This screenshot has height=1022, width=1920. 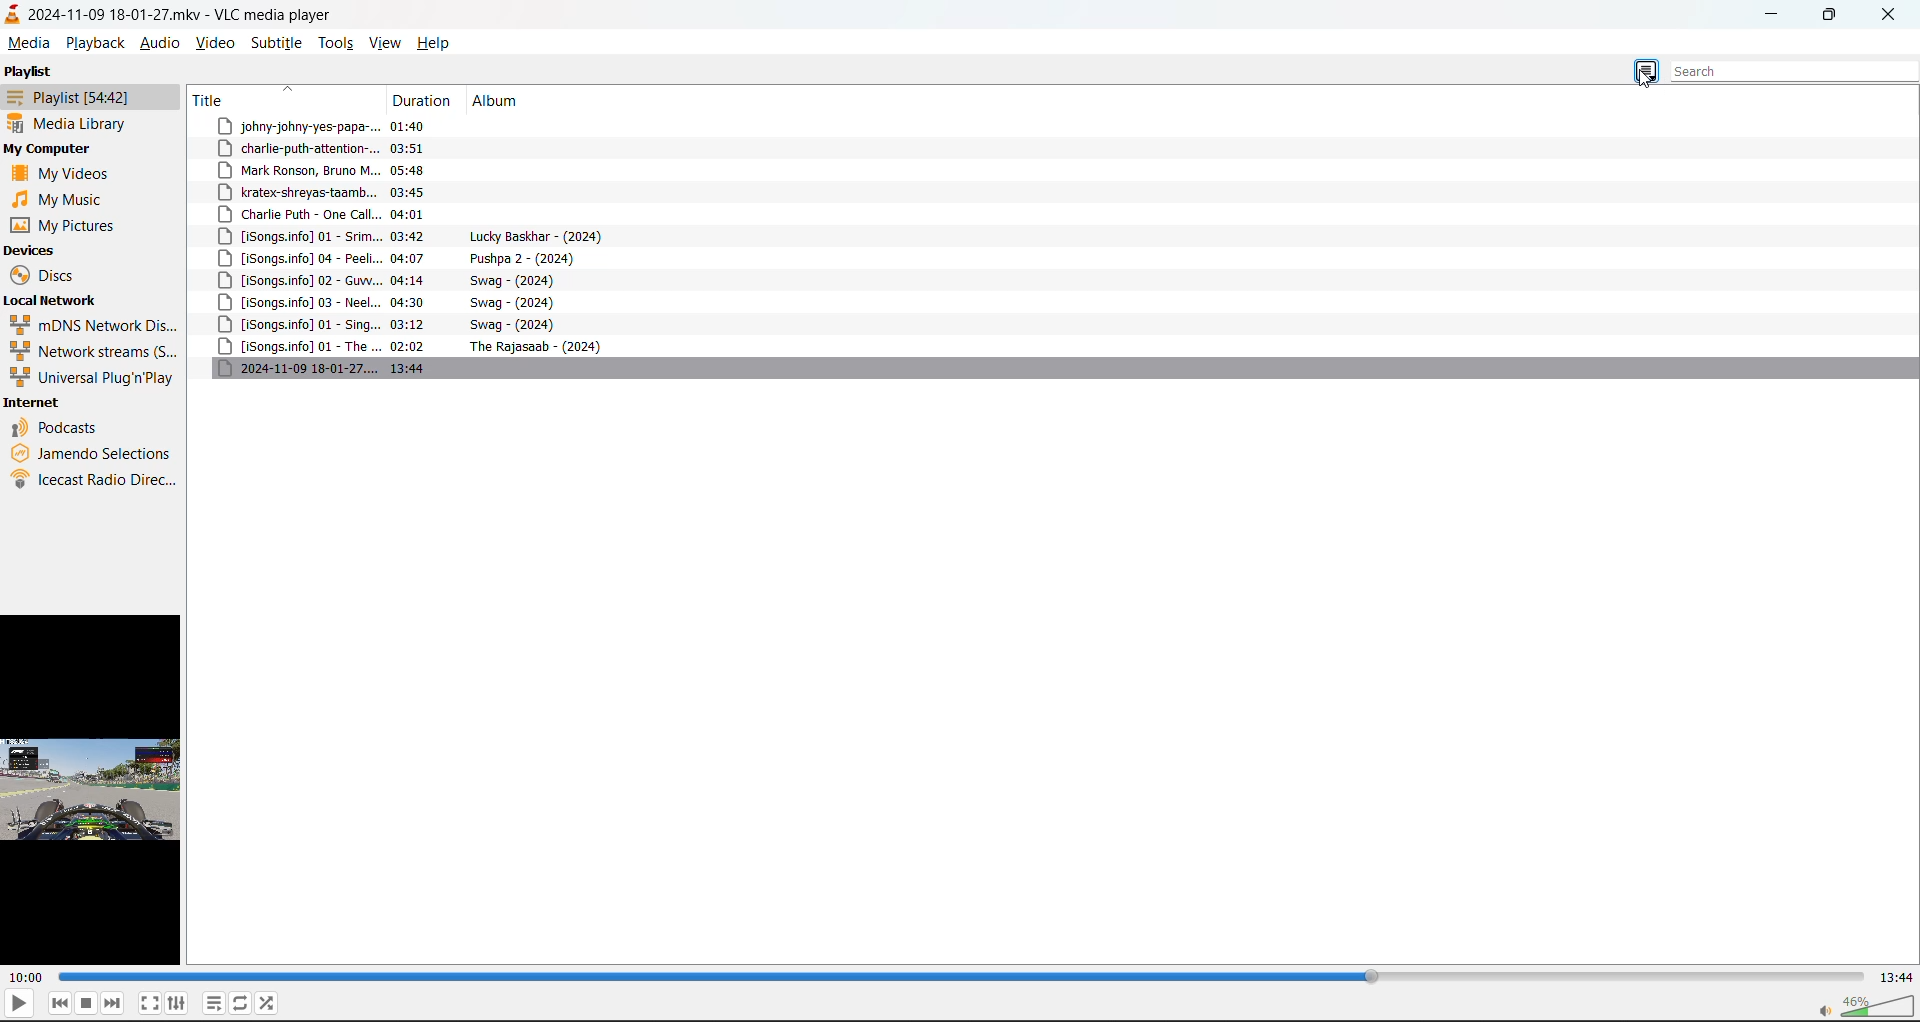 What do you see at coordinates (72, 122) in the screenshot?
I see `media library` at bounding box center [72, 122].